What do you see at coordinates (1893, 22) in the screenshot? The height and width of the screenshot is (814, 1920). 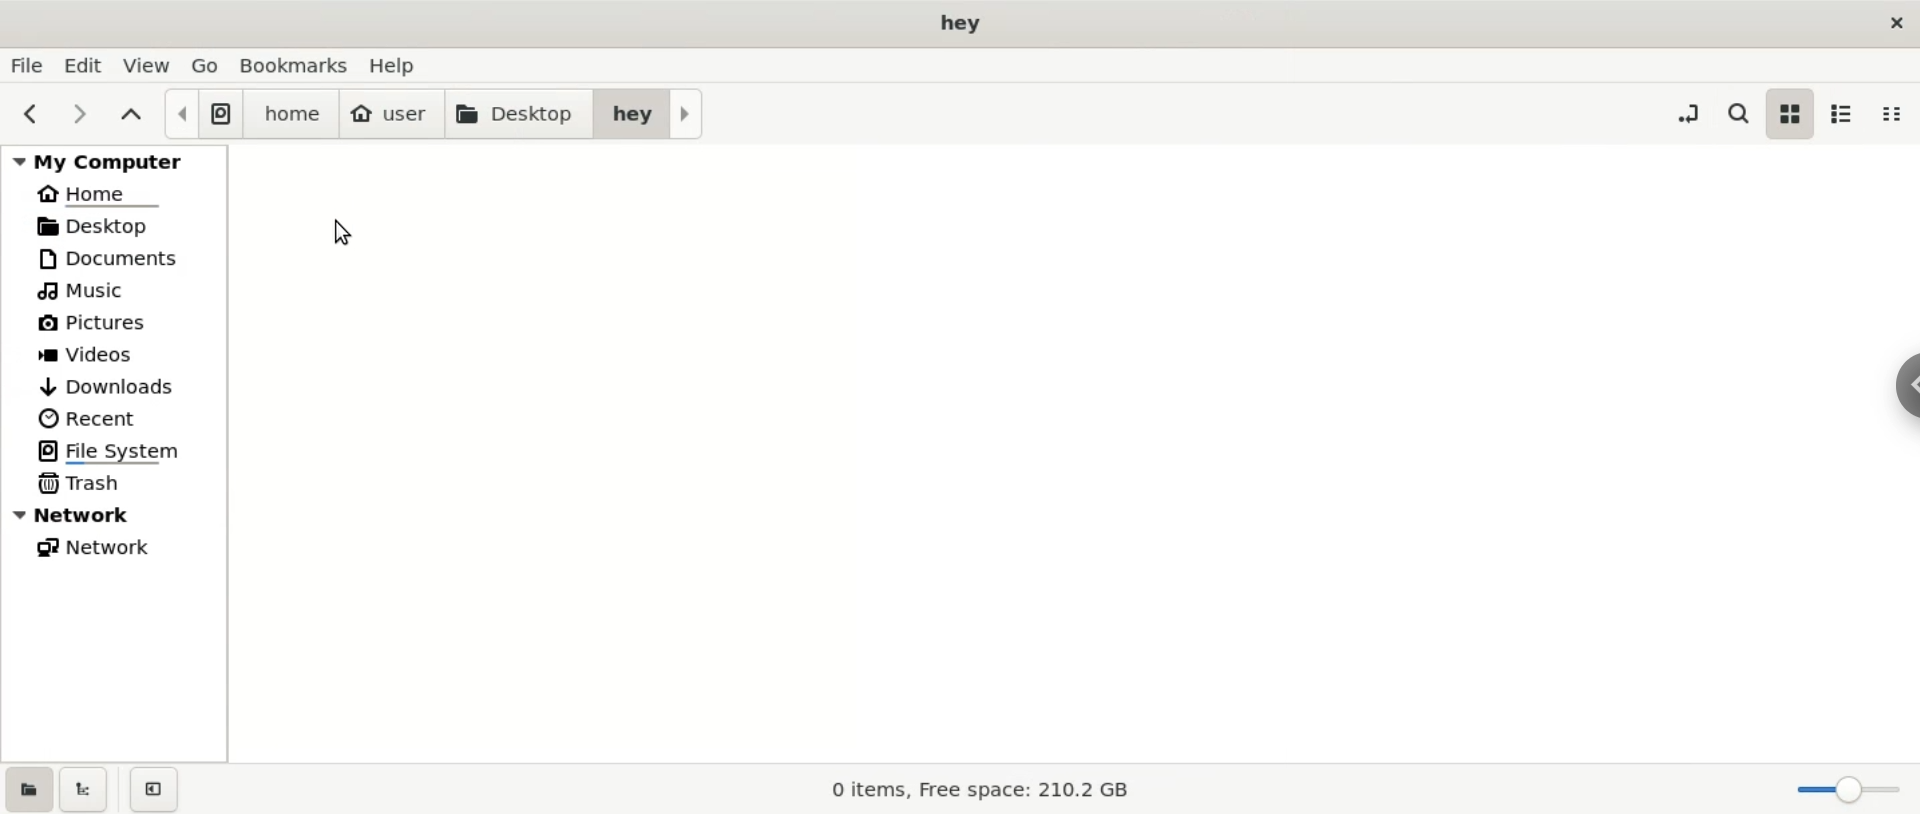 I see `close` at bounding box center [1893, 22].